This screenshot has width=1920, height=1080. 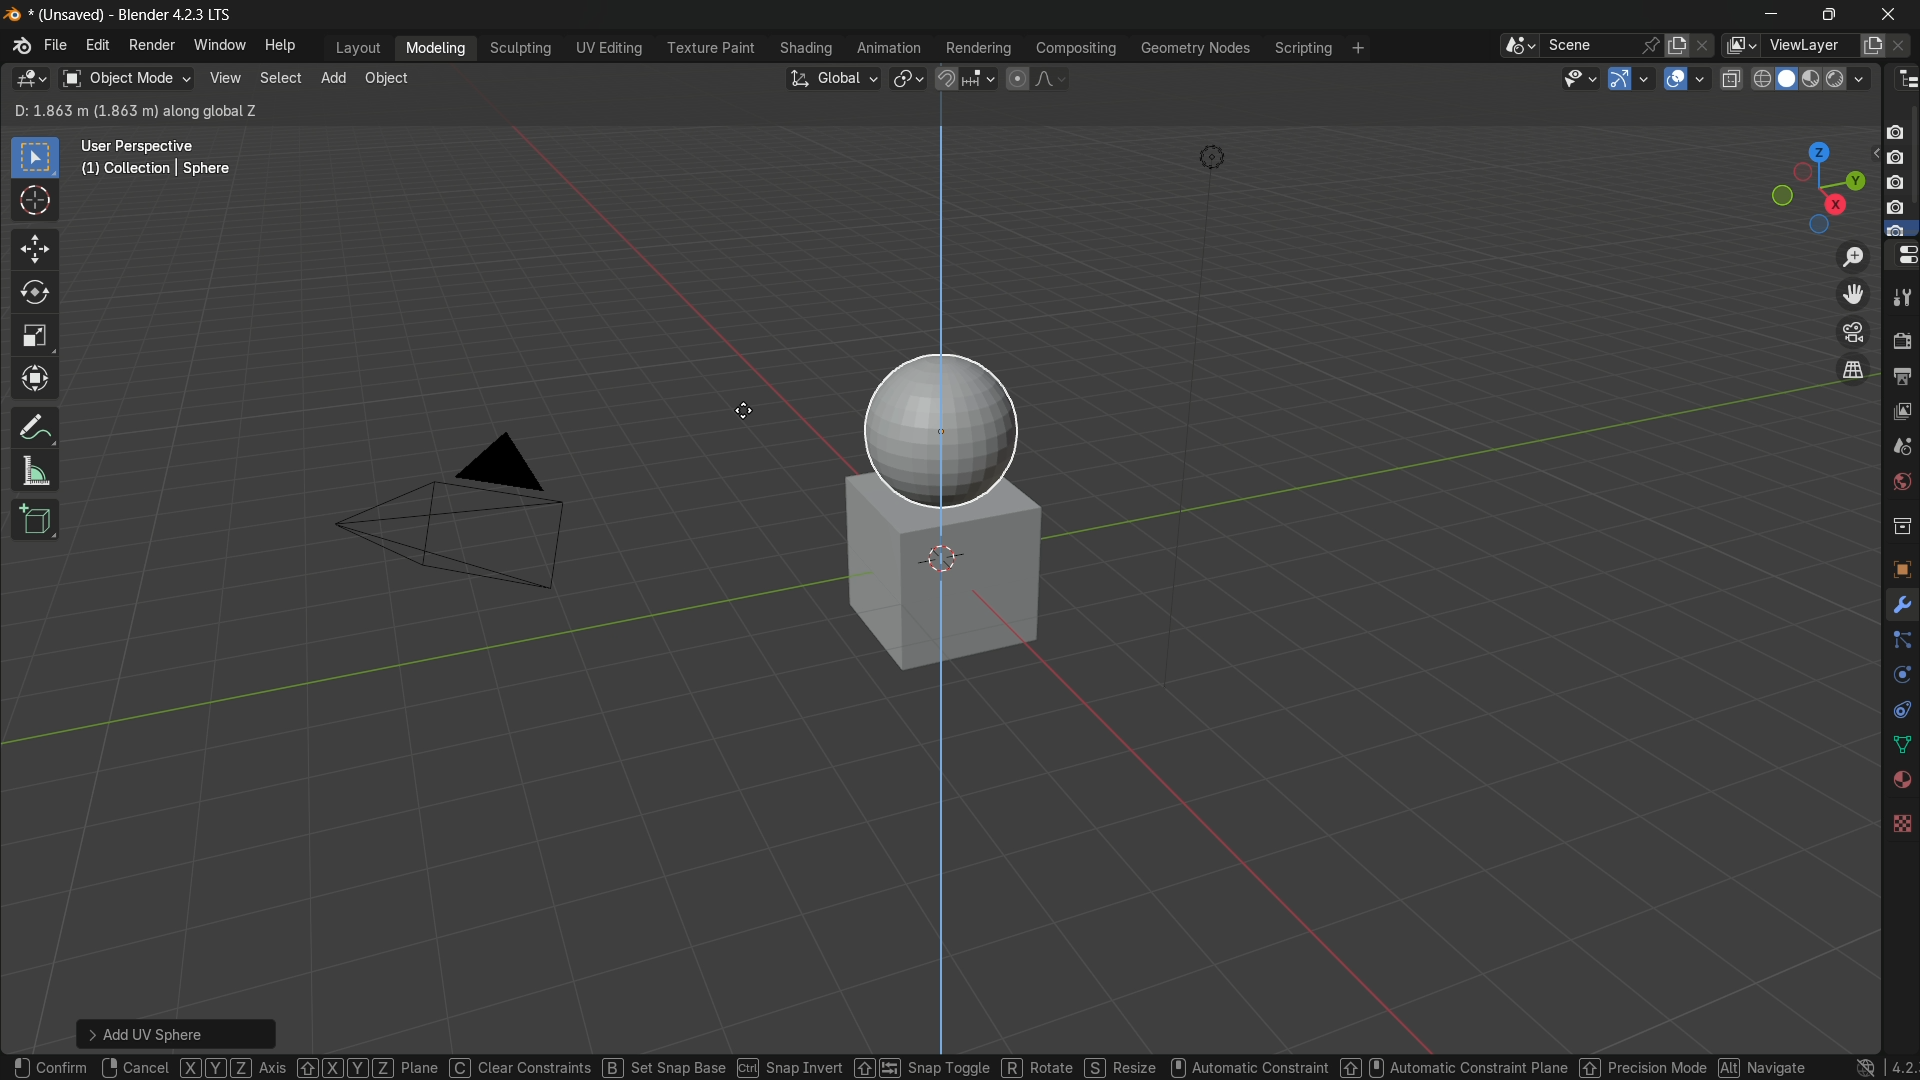 What do you see at coordinates (1813, 184) in the screenshot?
I see `rotate and preset viewpoint` at bounding box center [1813, 184].